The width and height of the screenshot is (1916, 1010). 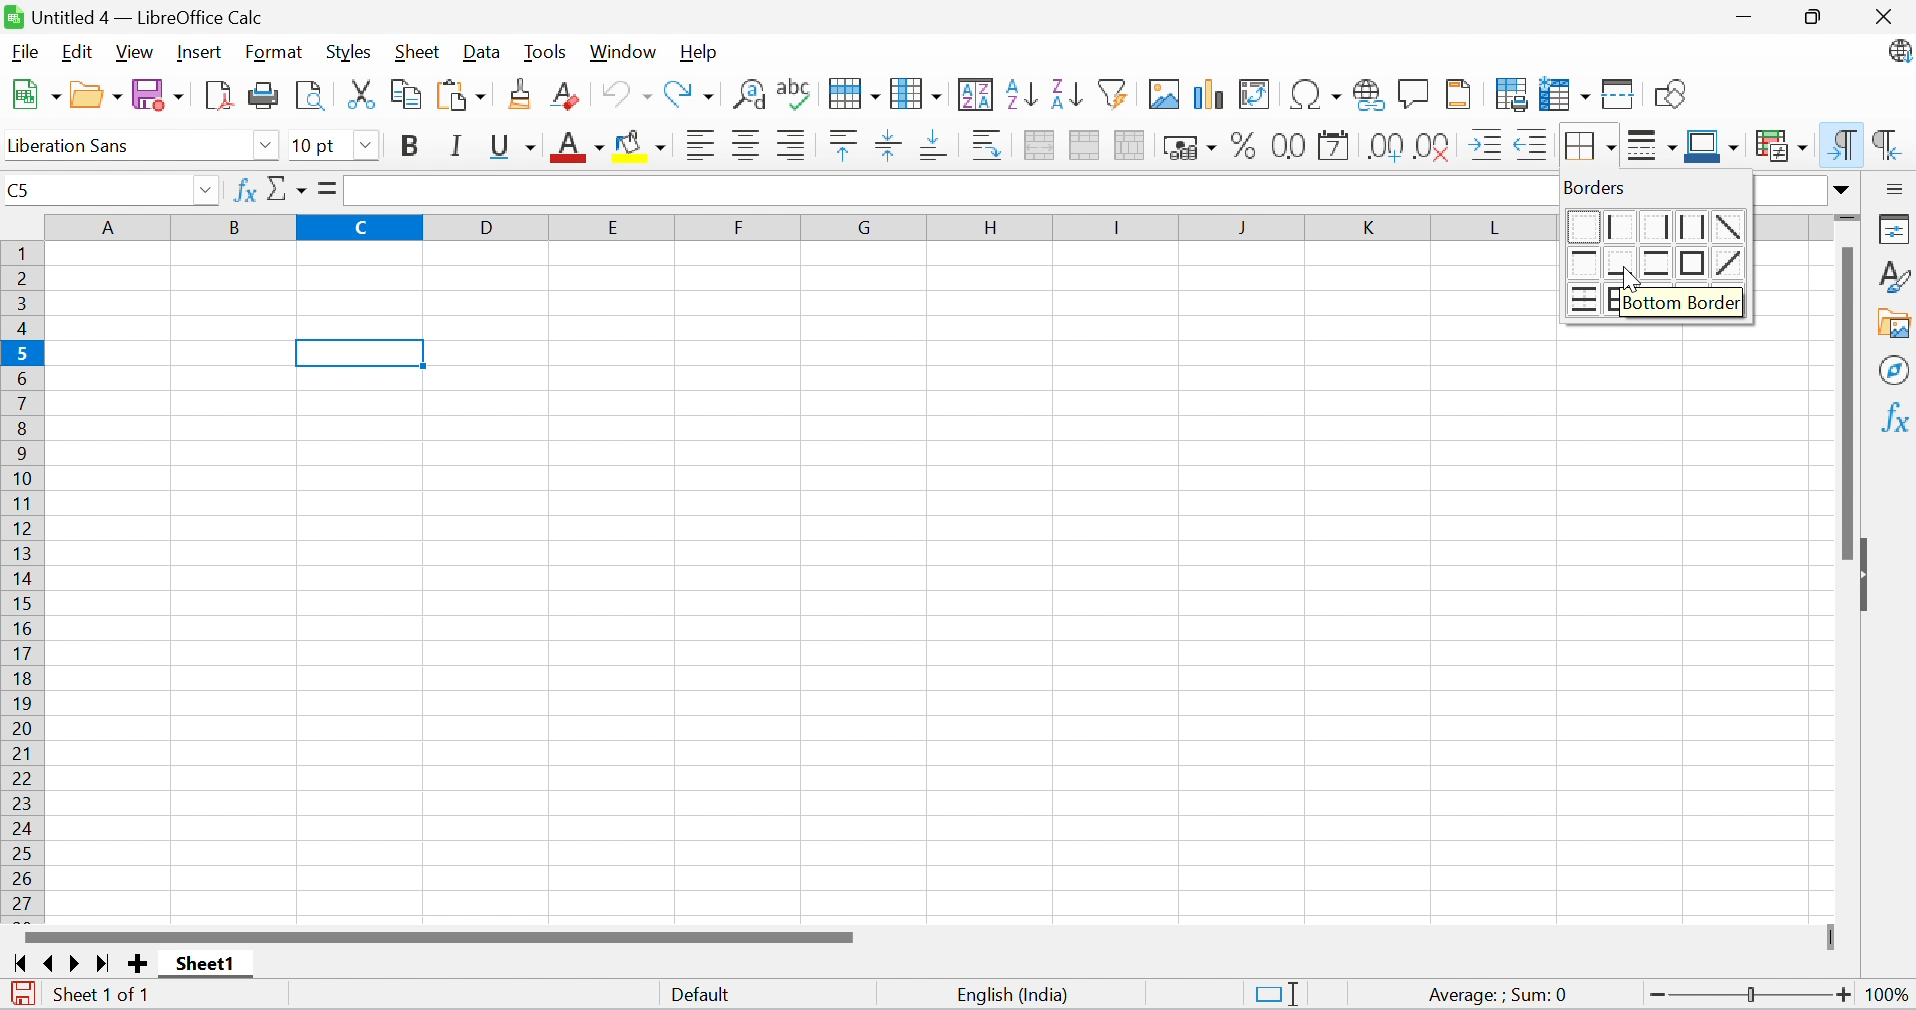 What do you see at coordinates (752, 96) in the screenshot?
I see `Find and replace` at bounding box center [752, 96].